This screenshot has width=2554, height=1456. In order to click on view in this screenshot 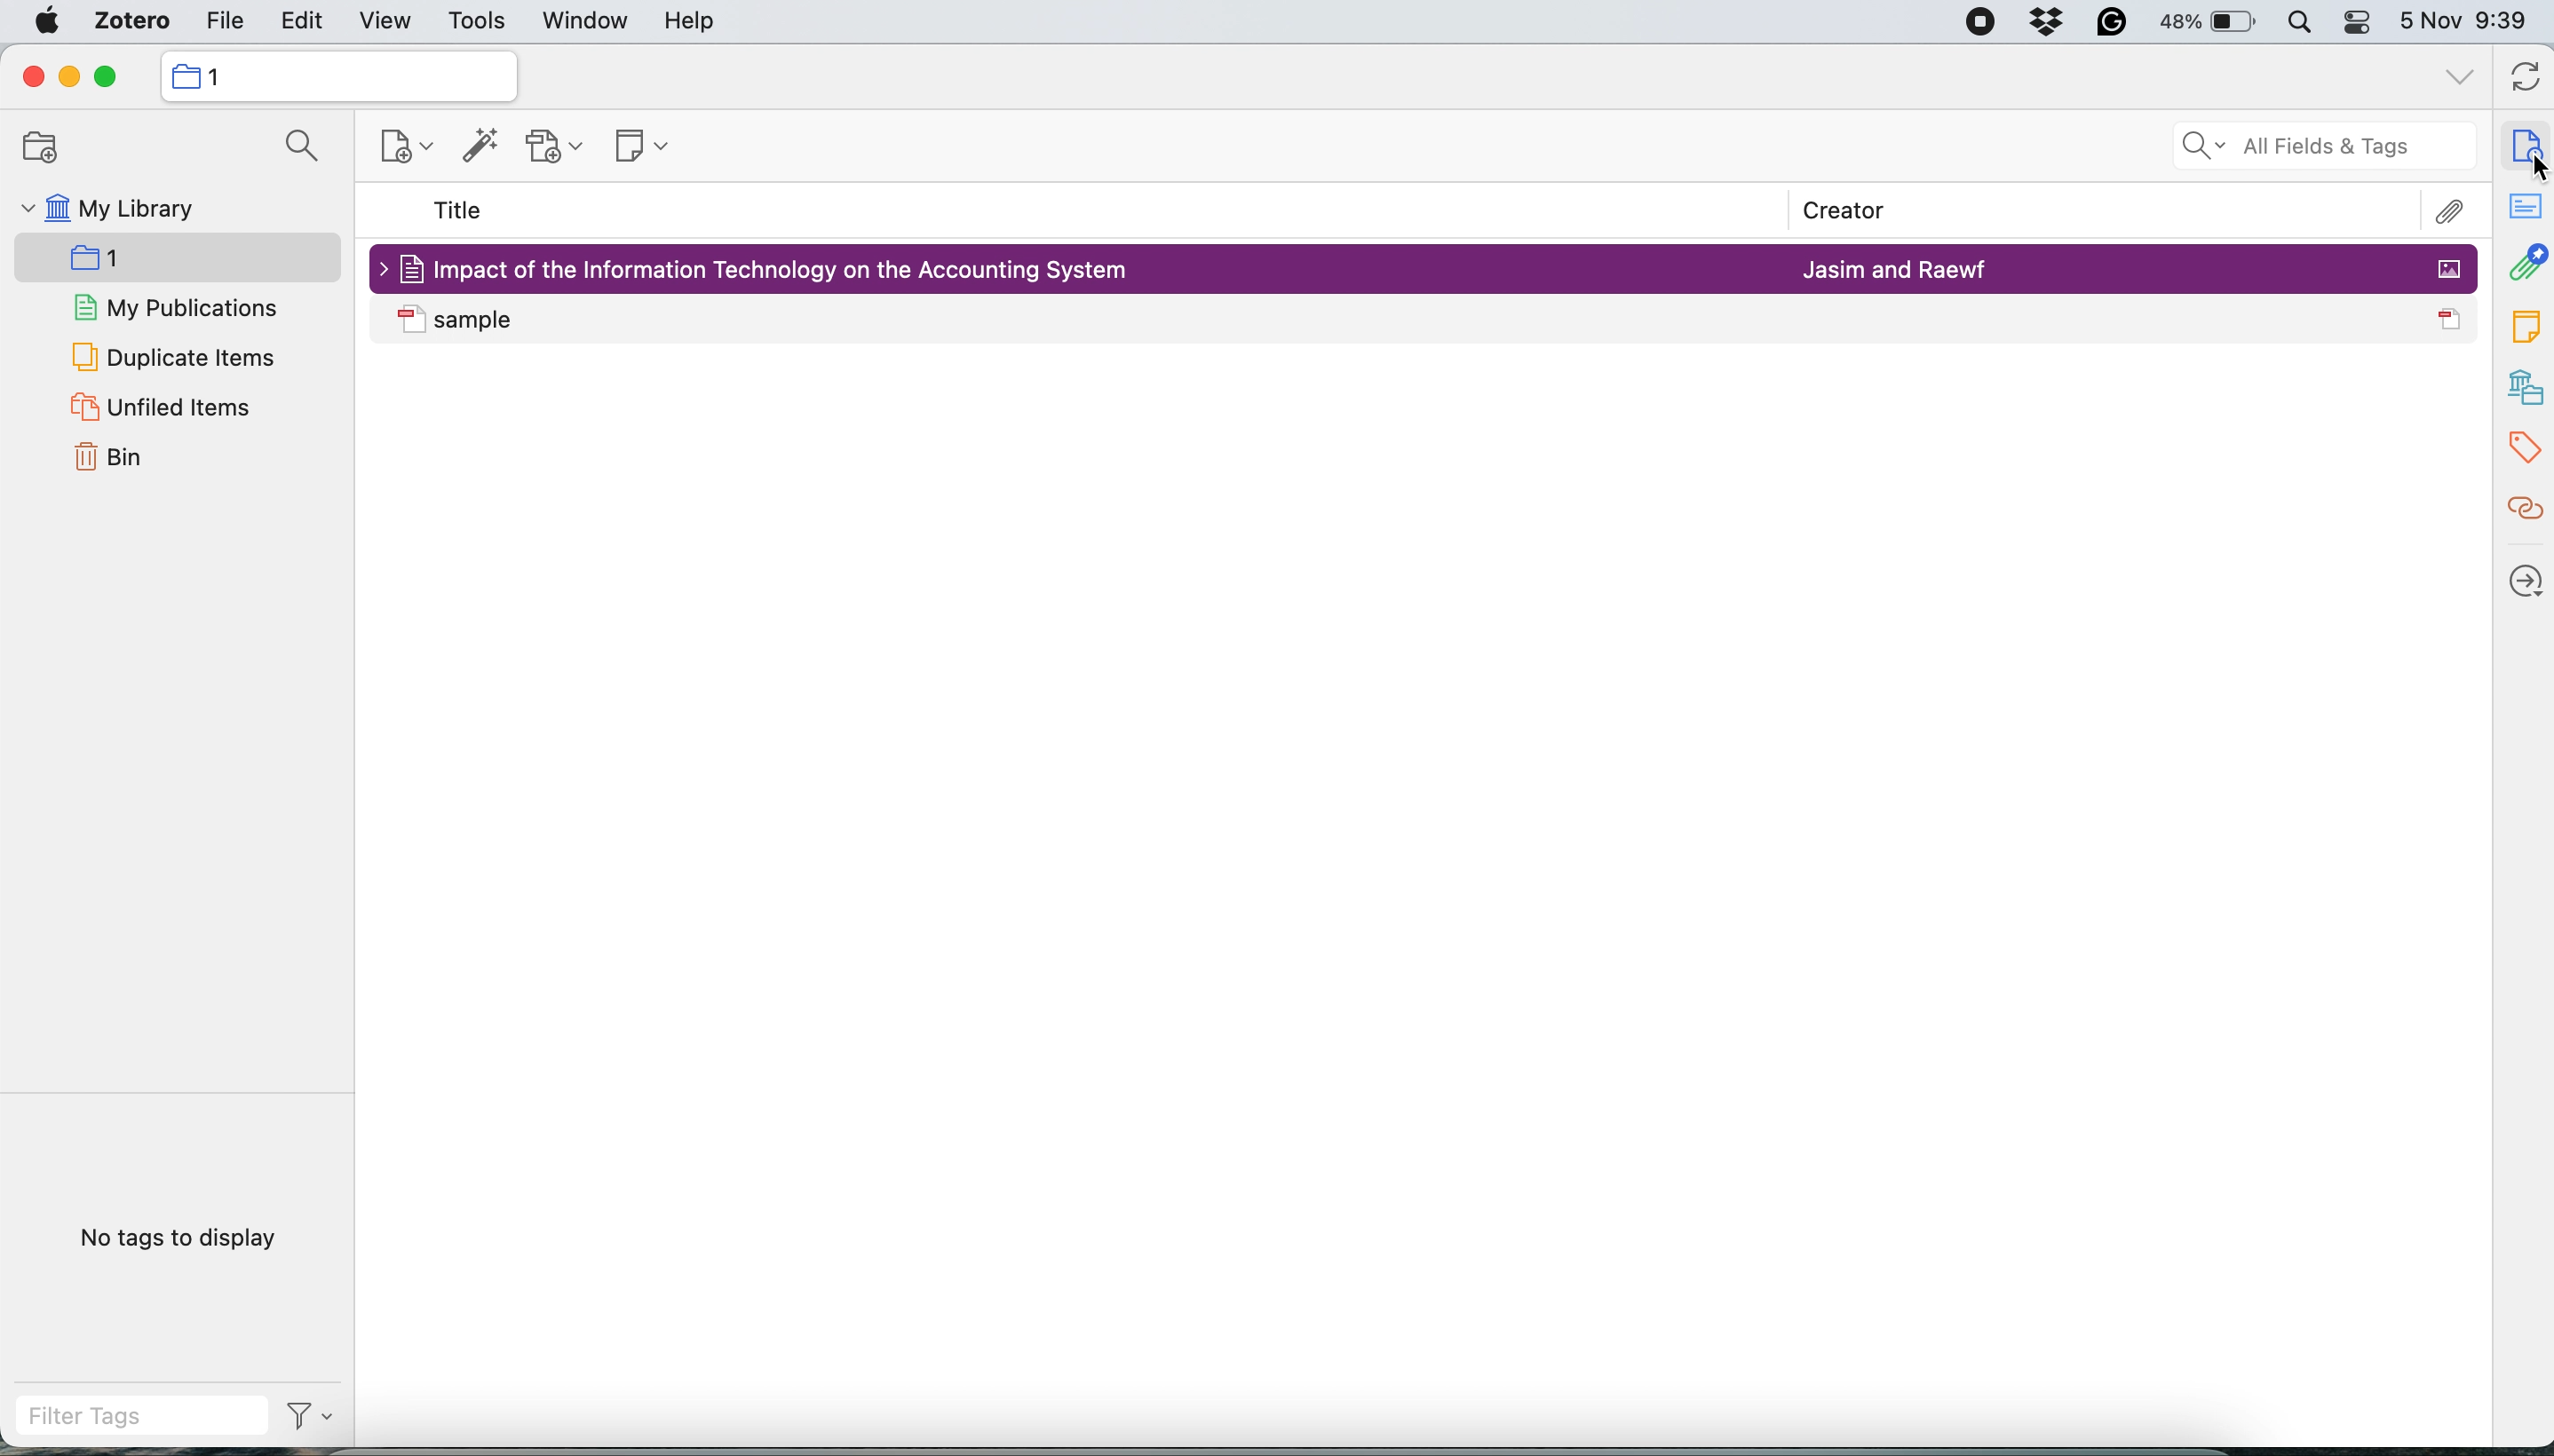, I will do `click(387, 22)`.